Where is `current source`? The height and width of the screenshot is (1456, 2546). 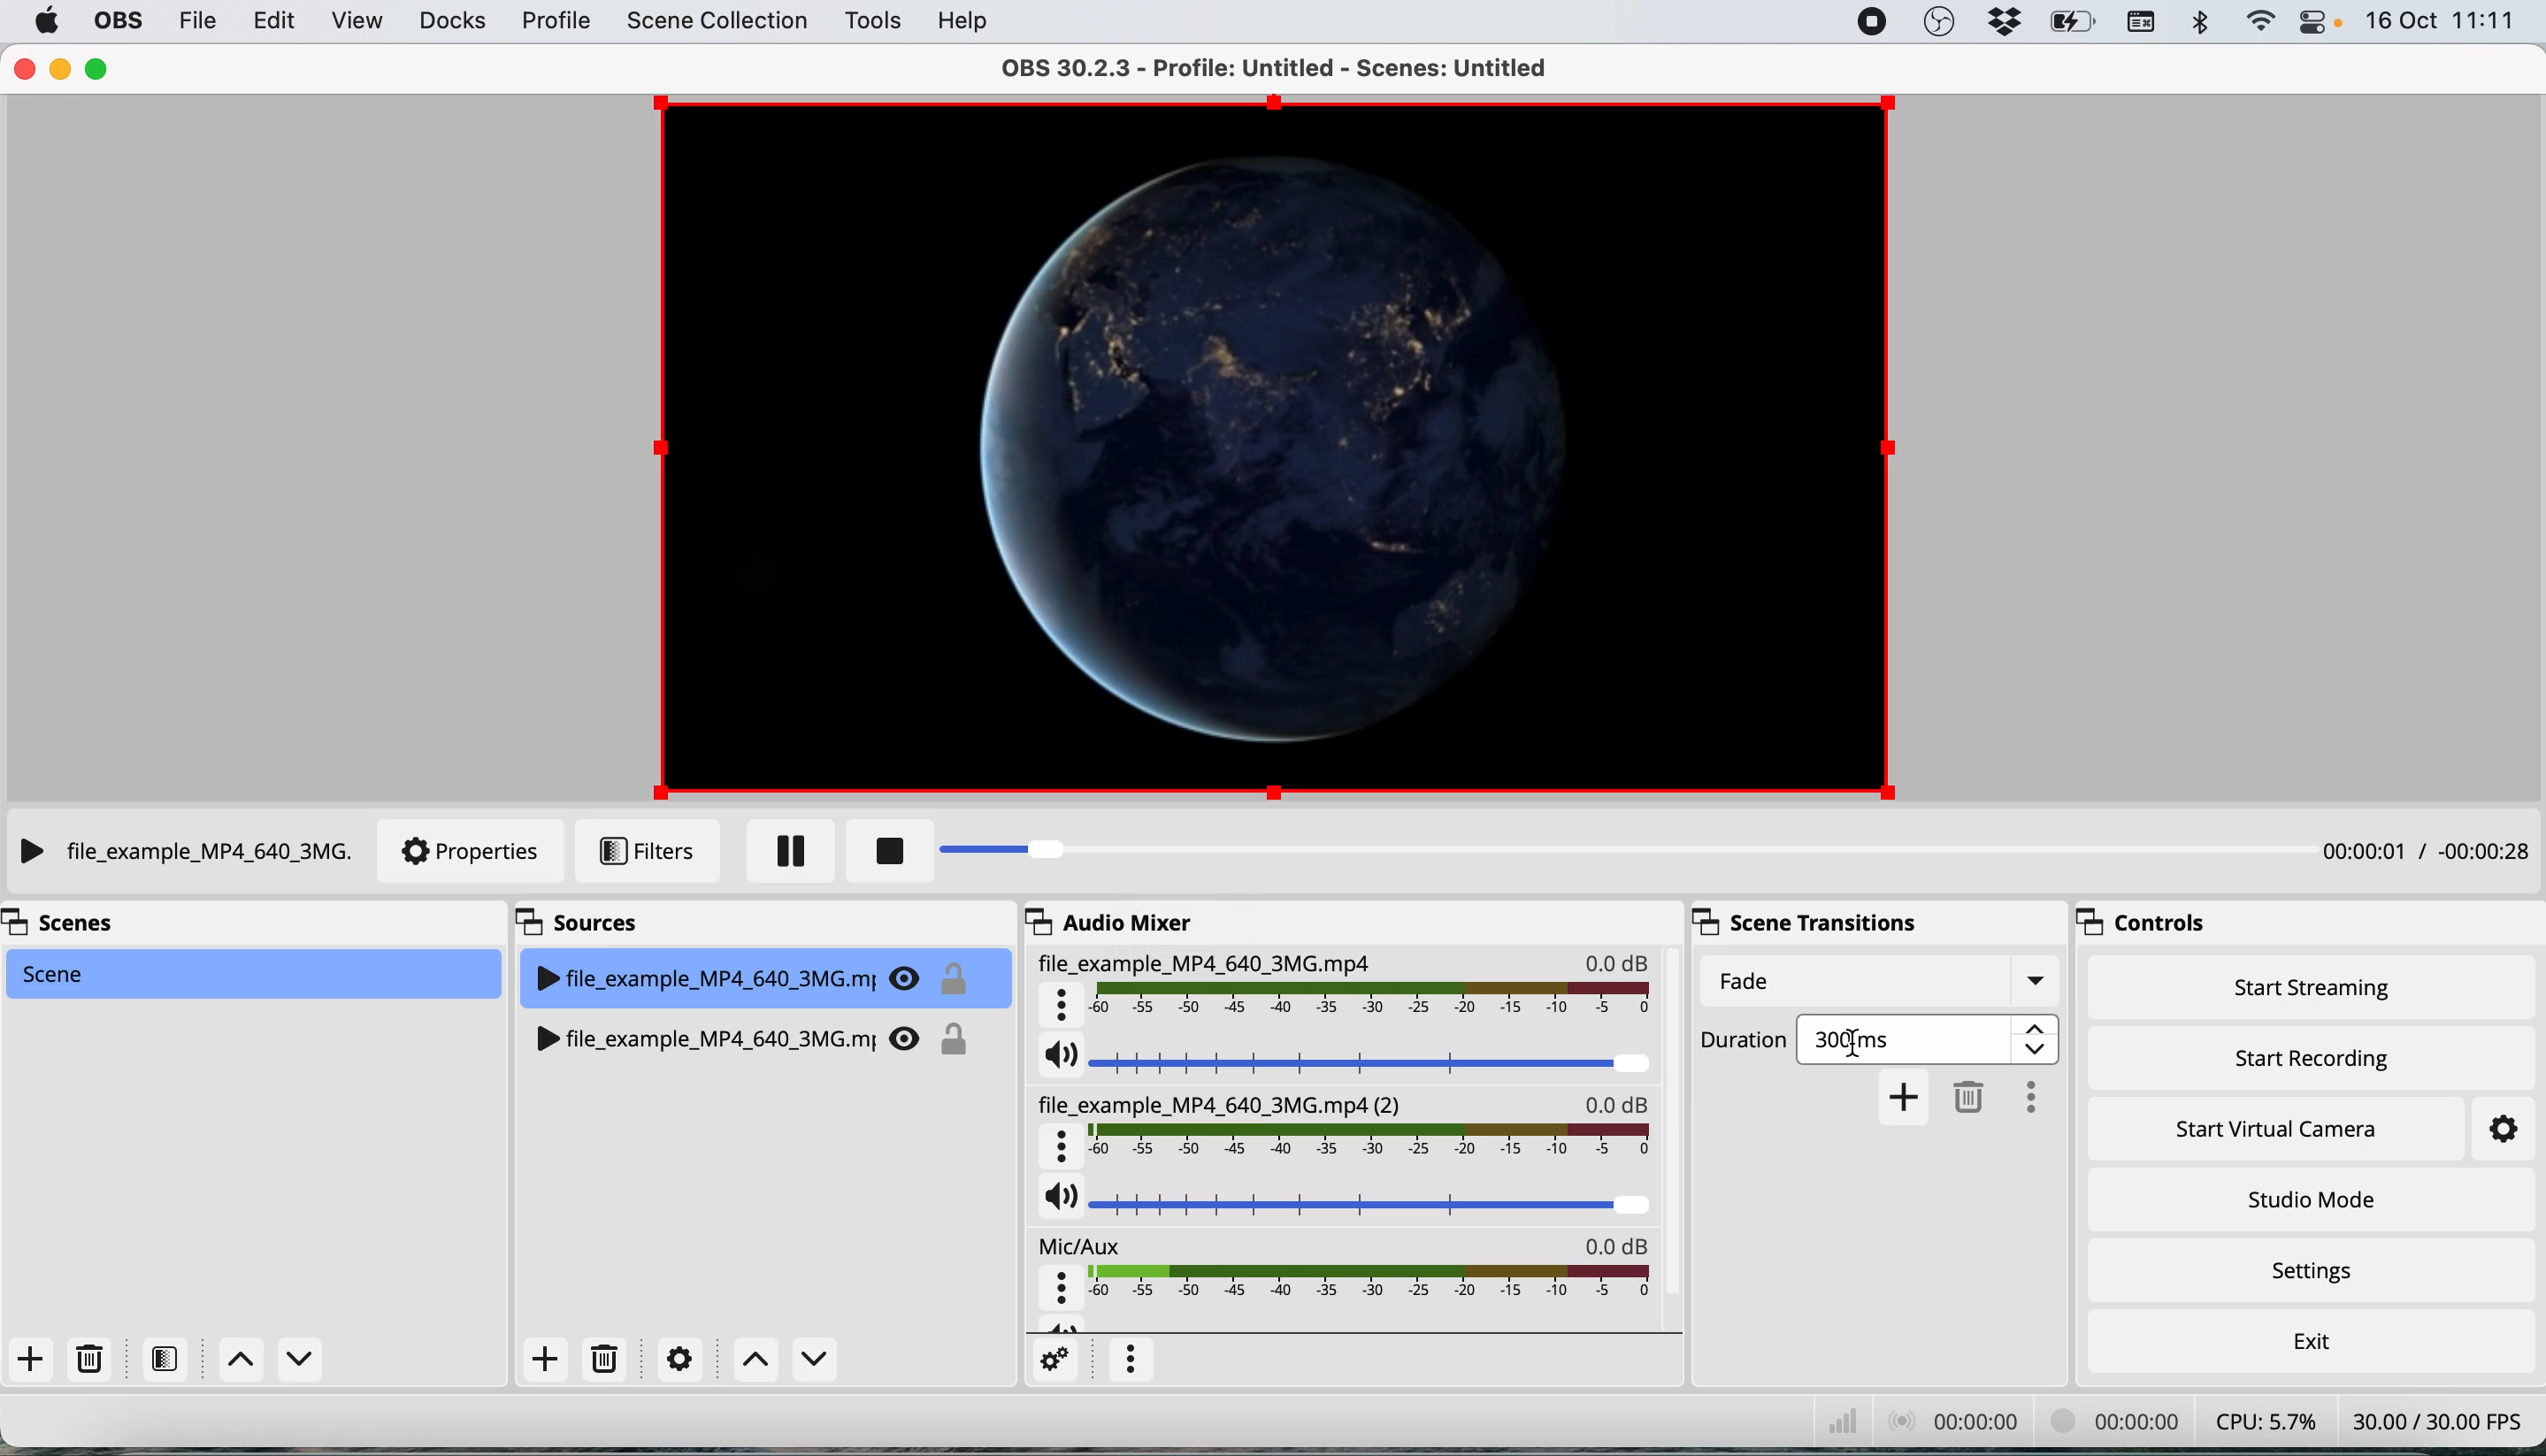
current source is located at coordinates (1282, 446).